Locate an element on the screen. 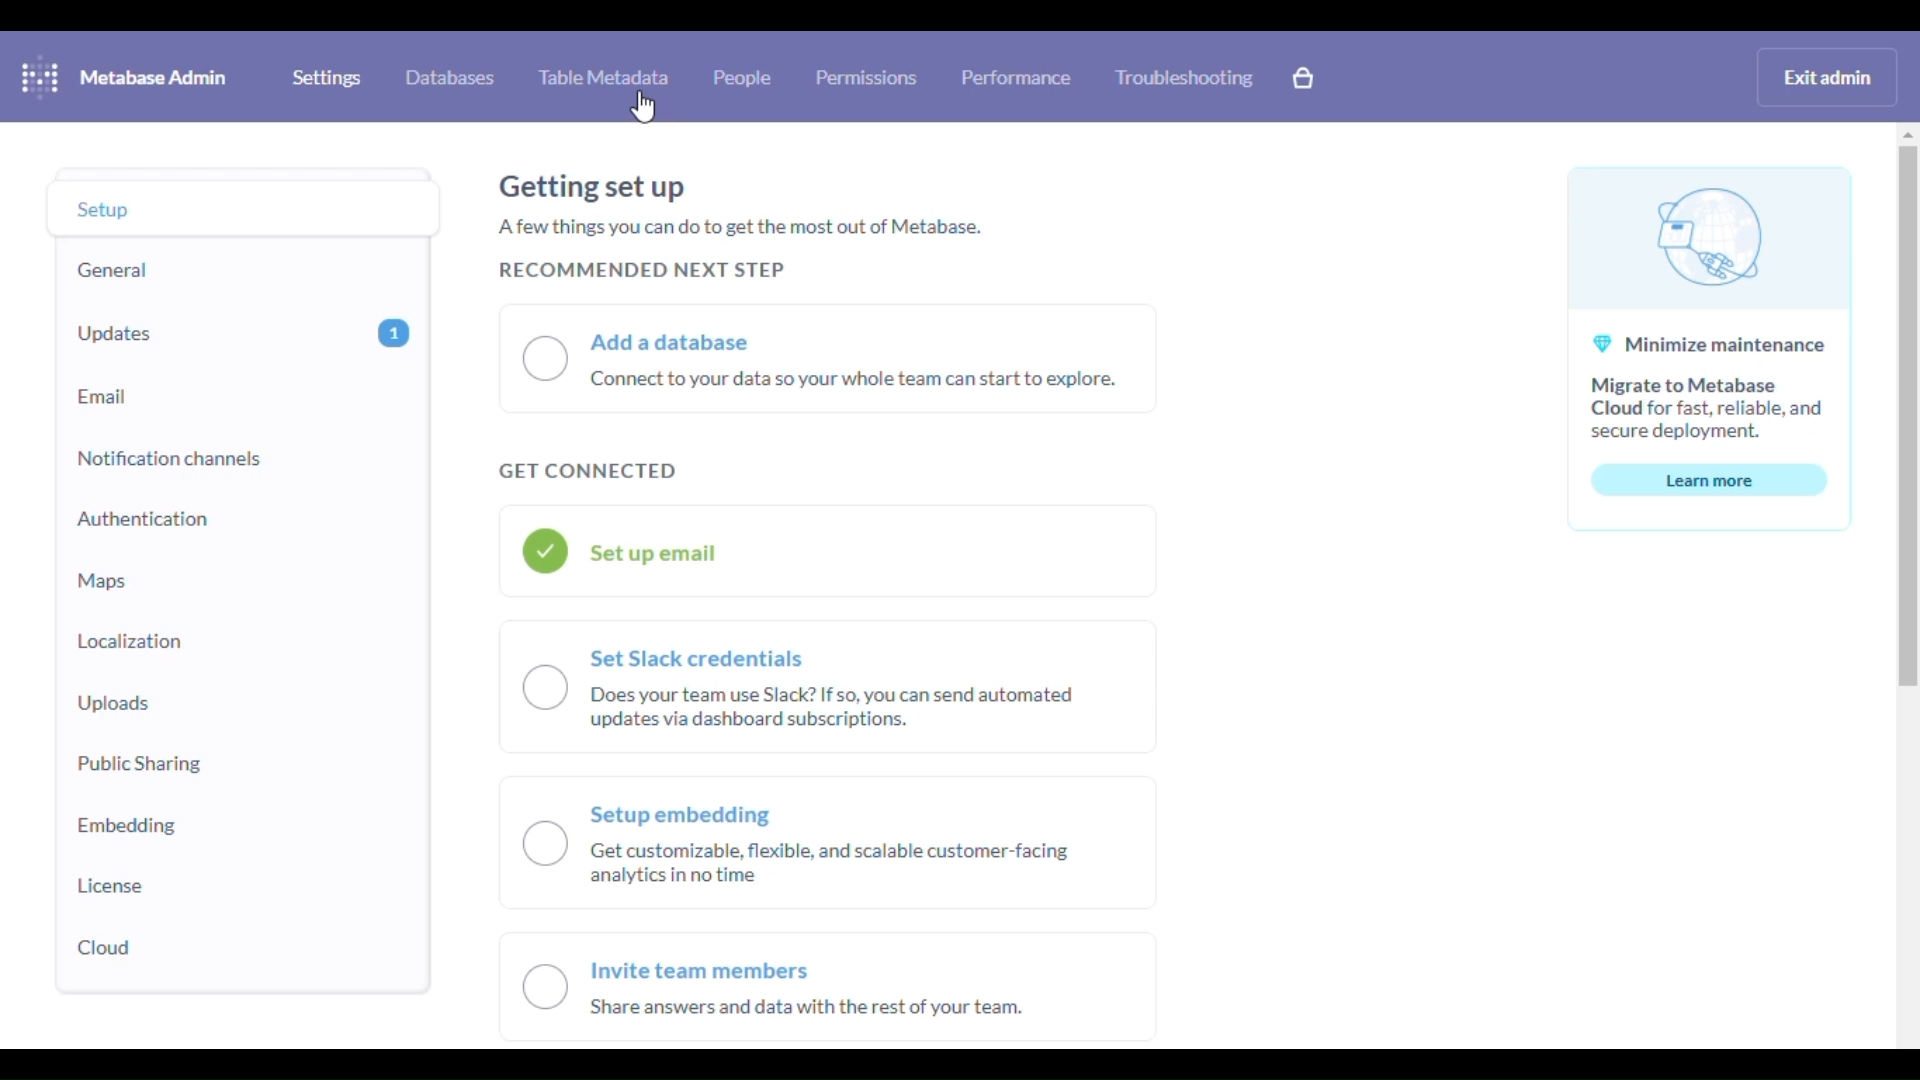 The height and width of the screenshot is (1080, 1920). vertical scroll bar is located at coordinates (1904, 417).